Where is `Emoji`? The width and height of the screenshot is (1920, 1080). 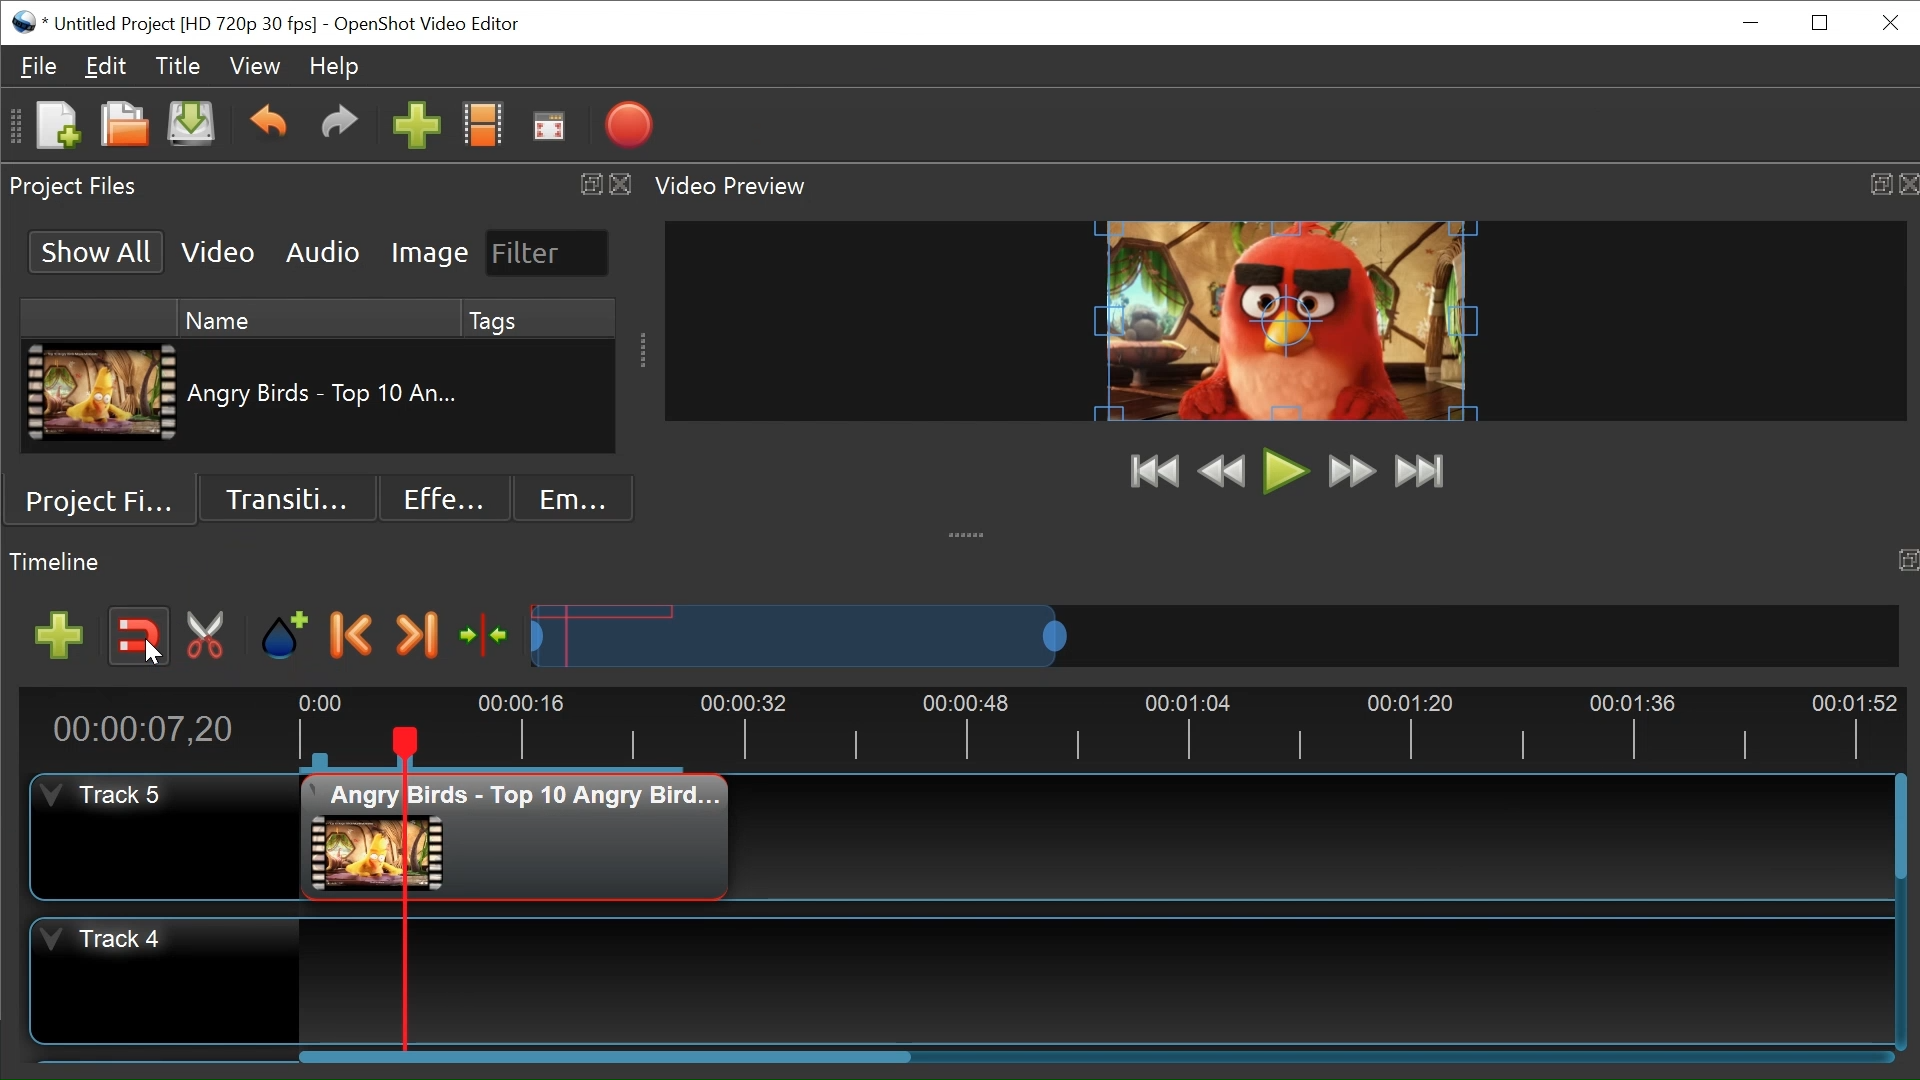 Emoji is located at coordinates (574, 500).